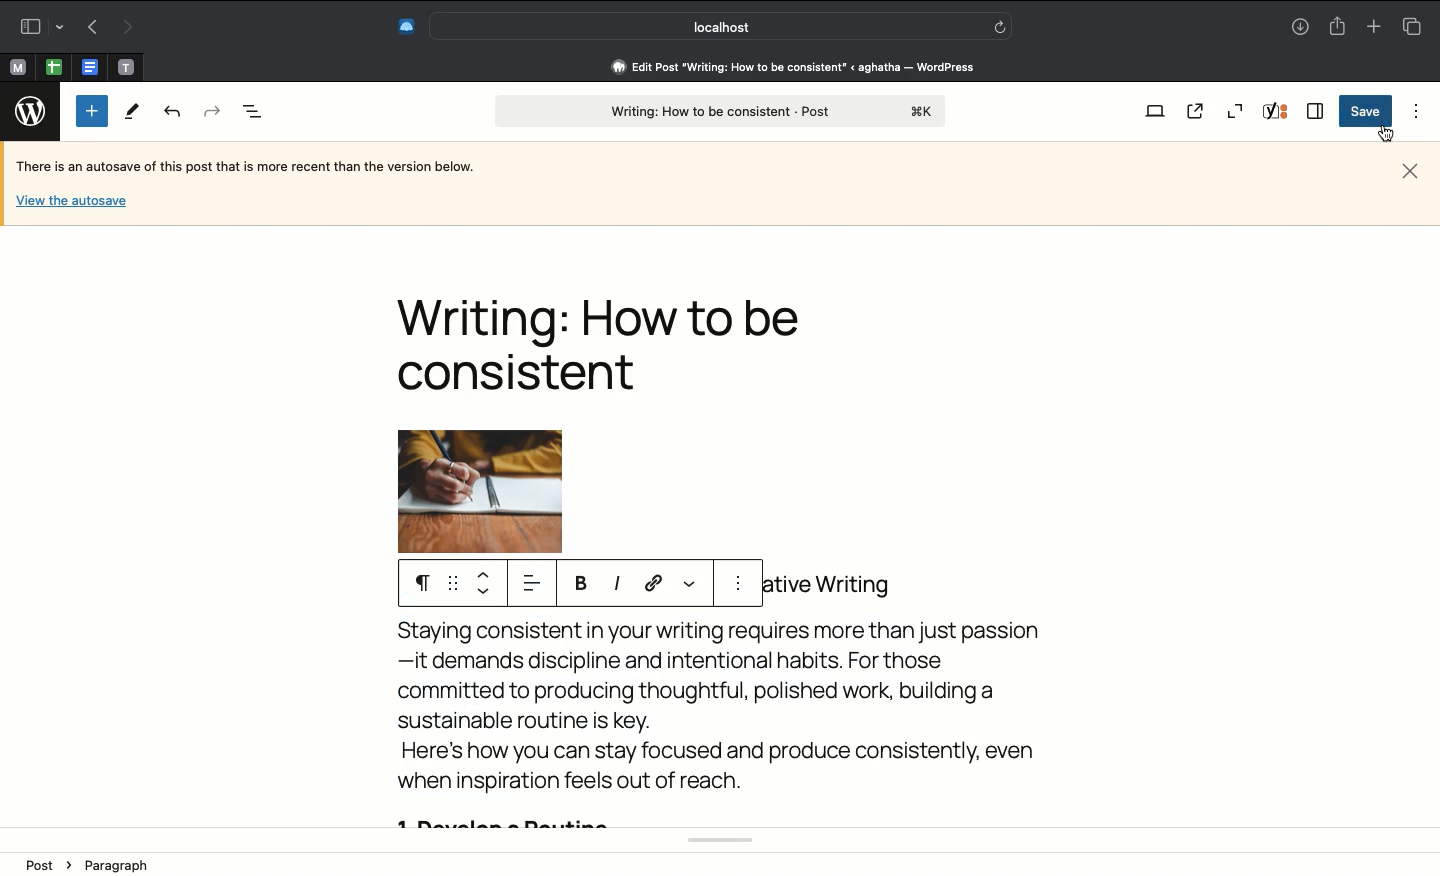  Describe the element at coordinates (1316, 111) in the screenshot. I see `Sidebar` at that location.